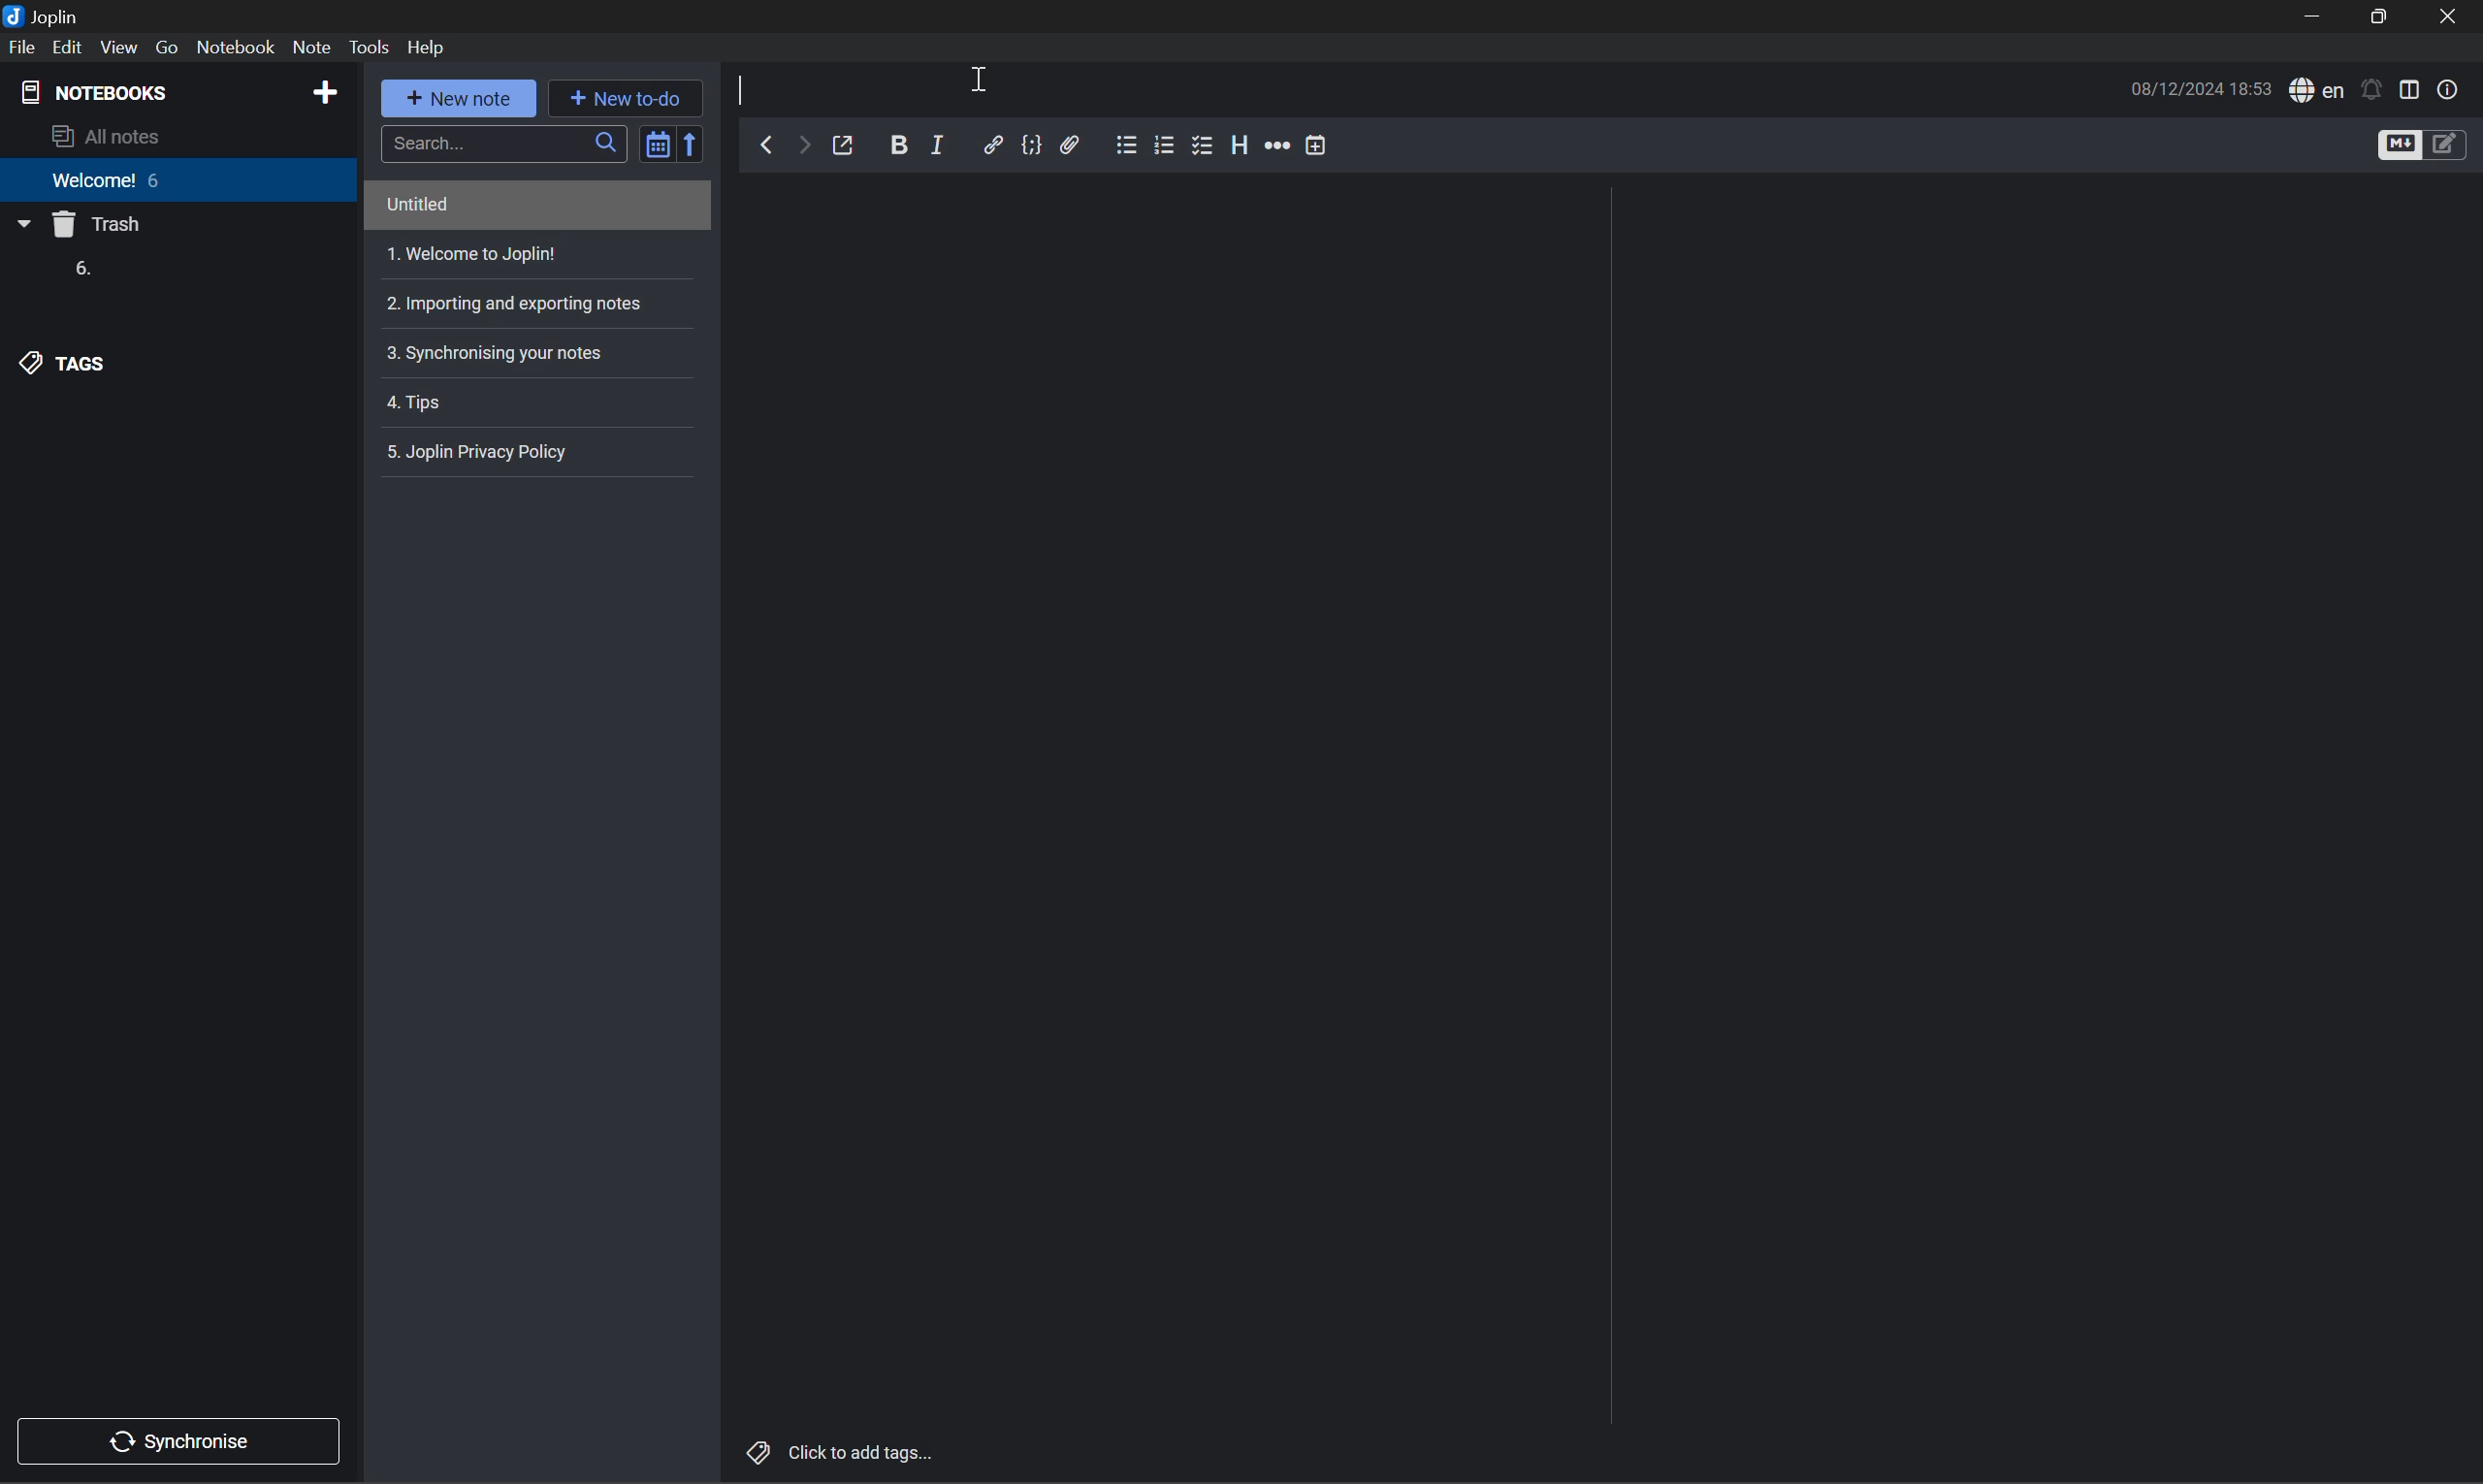 The image size is (2483, 1484). Describe the element at coordinates (2418, 144) in the screenshot. I see `Toggle editors` at that location.